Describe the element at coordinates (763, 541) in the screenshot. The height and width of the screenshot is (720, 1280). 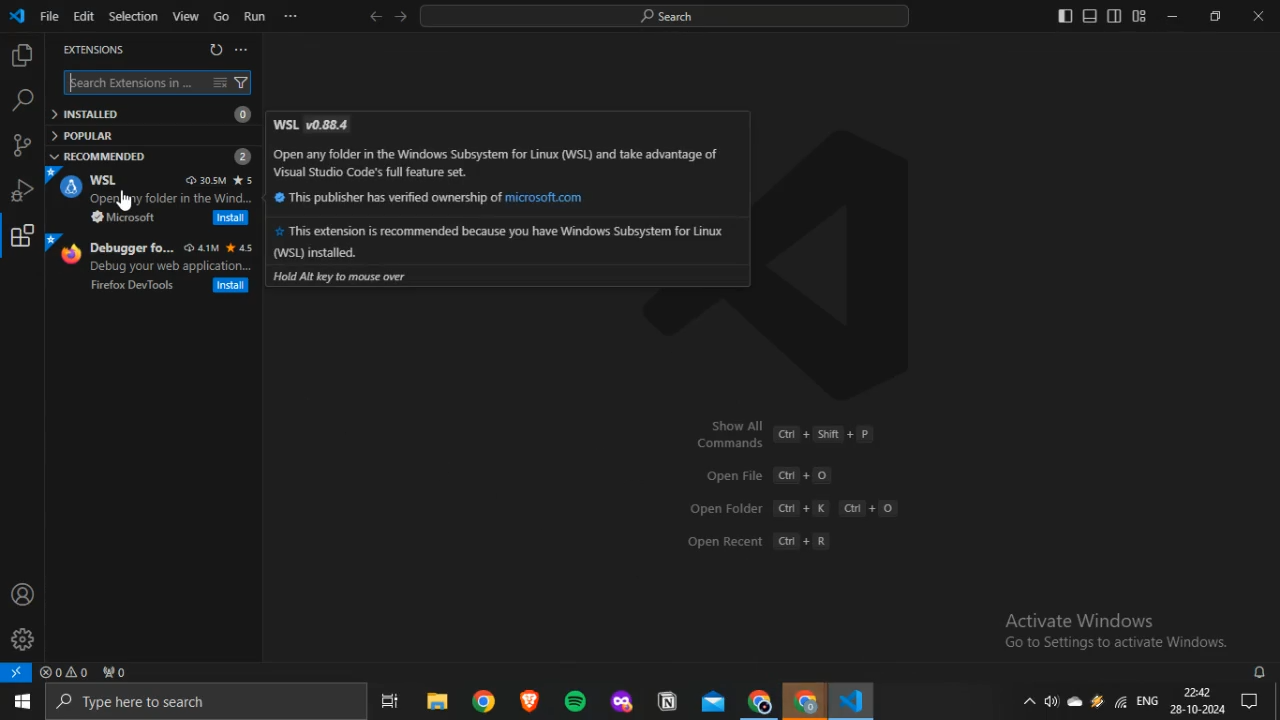
I see `Open Recent Ctrl + R` at that location.